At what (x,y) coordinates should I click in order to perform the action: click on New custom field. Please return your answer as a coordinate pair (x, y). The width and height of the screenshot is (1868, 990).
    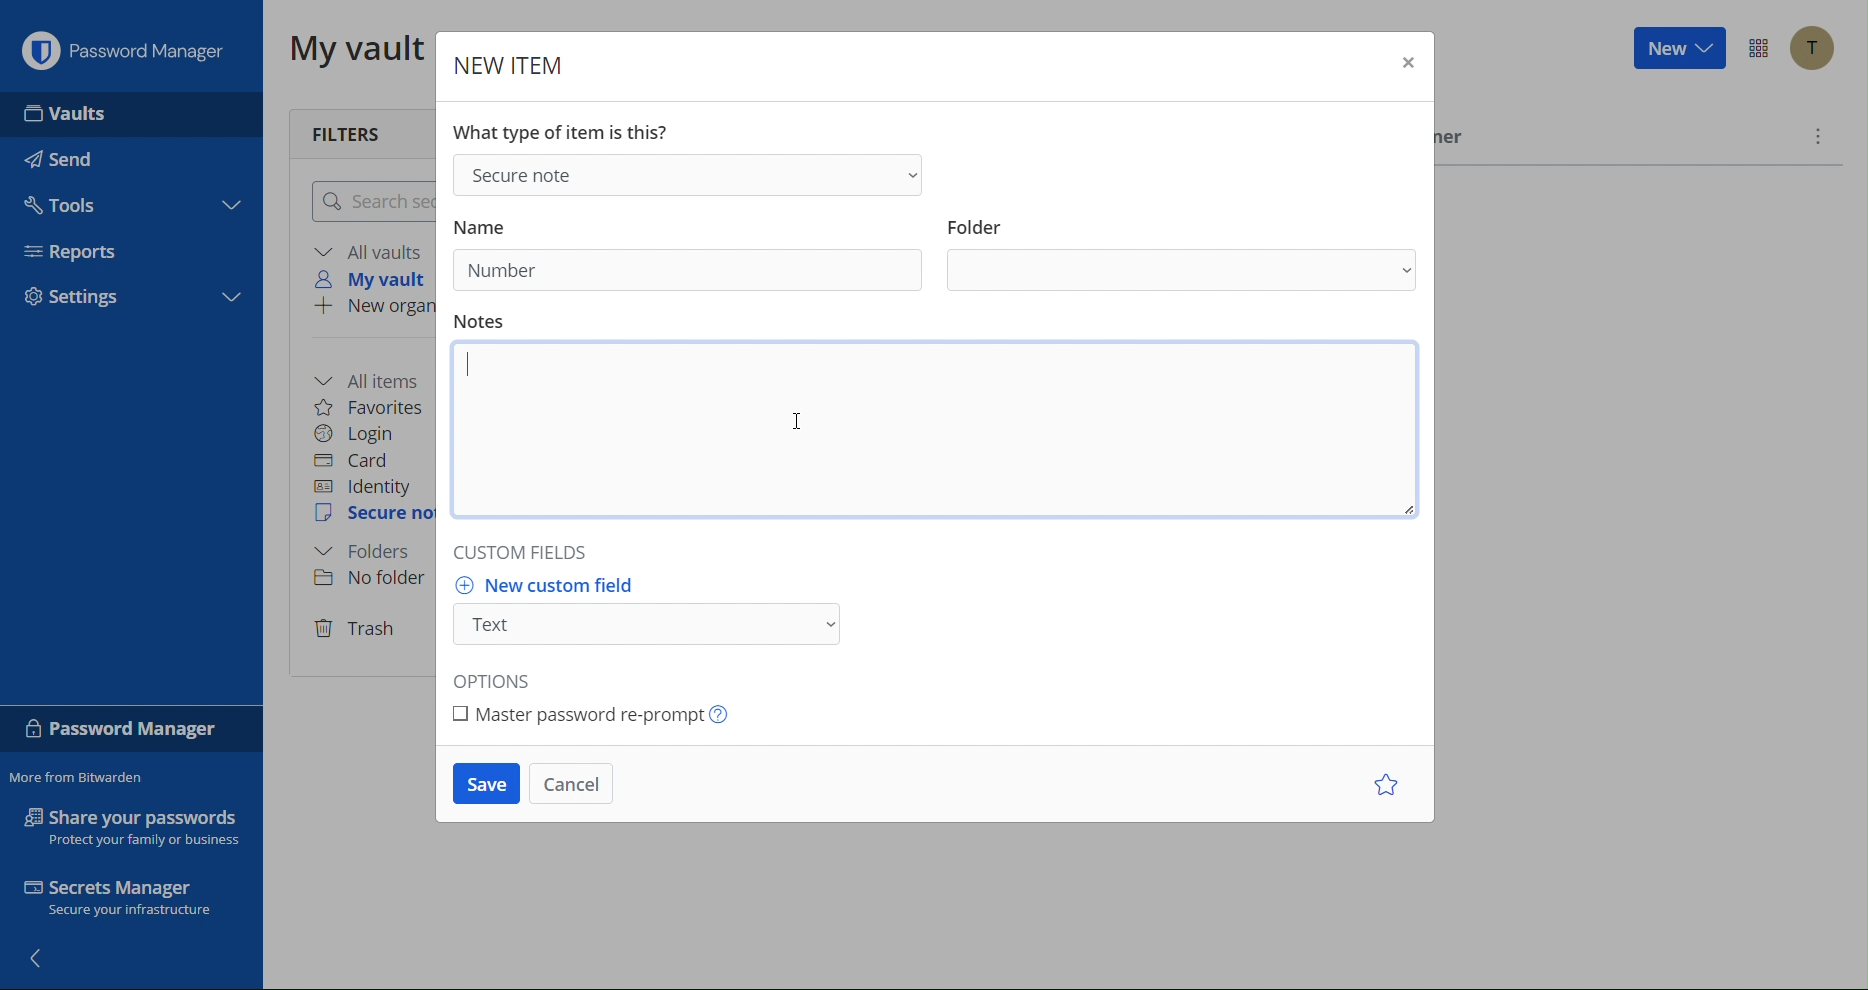
    Looking at the image, I should click on (648, 617).